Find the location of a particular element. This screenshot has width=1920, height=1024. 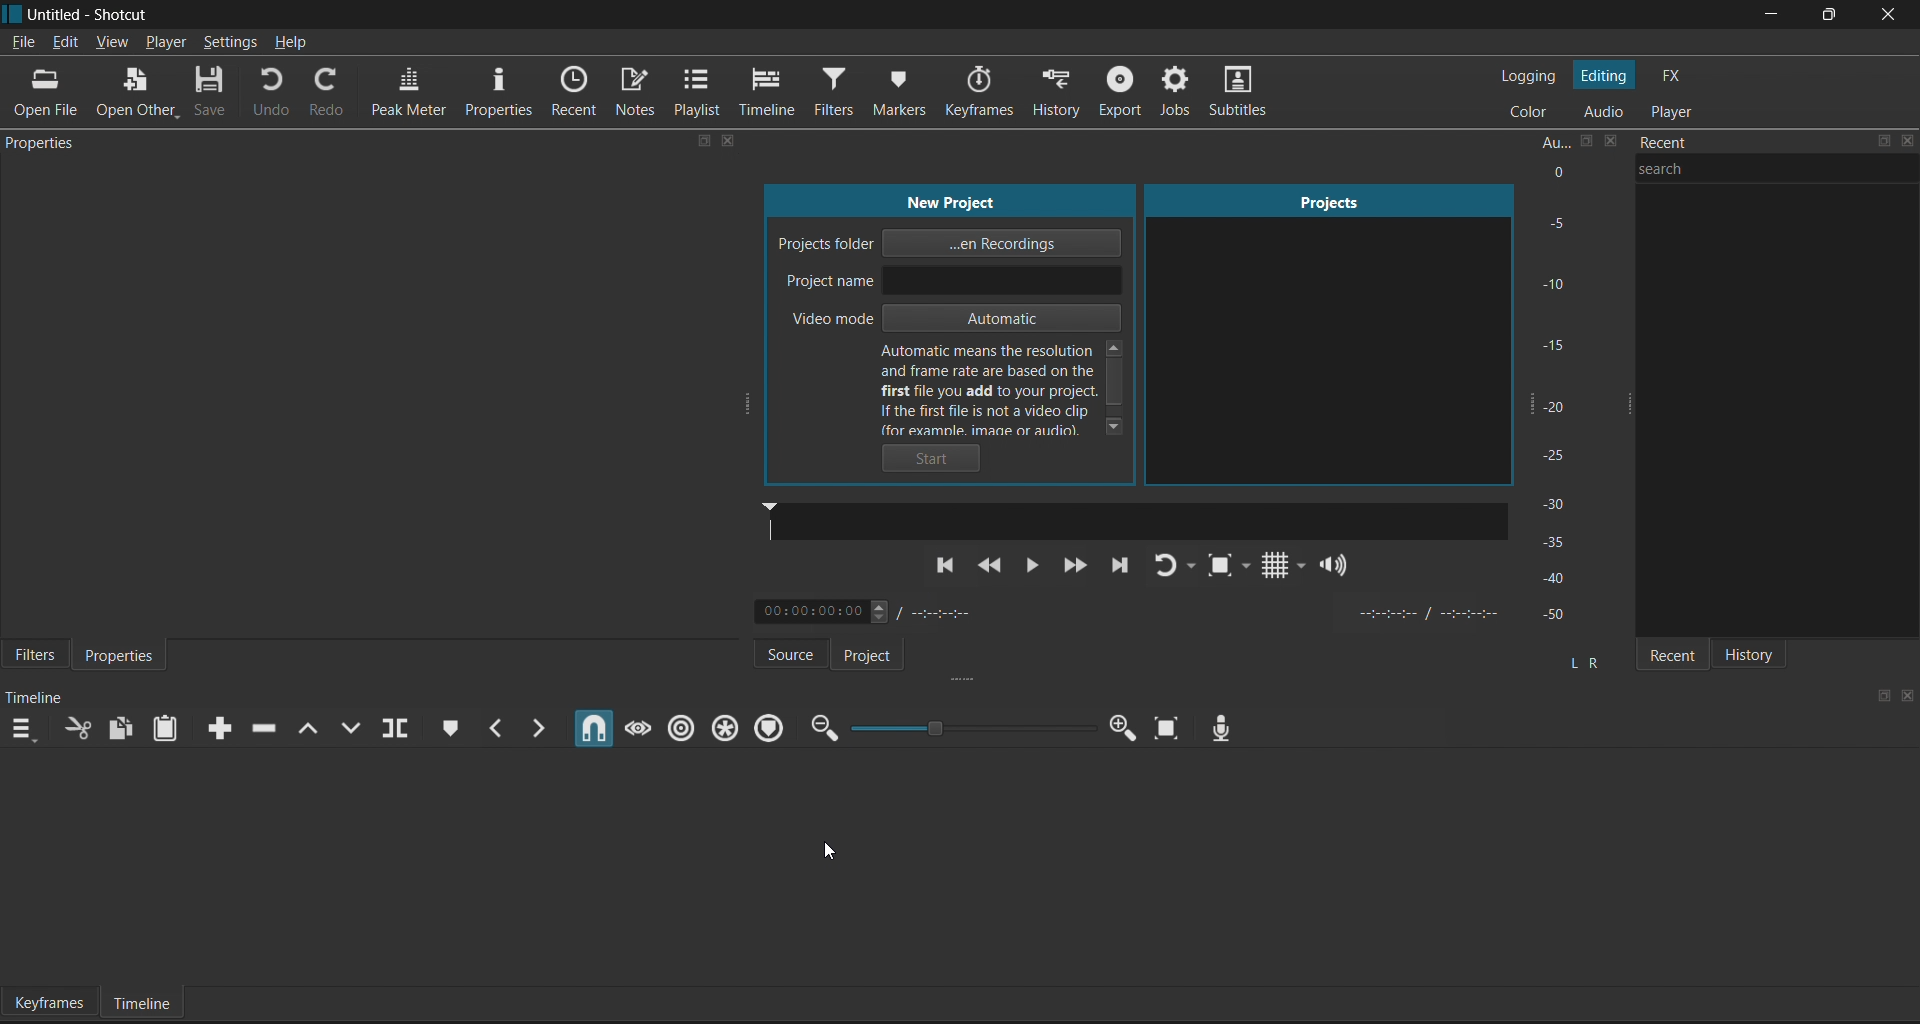

View is located at coordinates (112, 39).